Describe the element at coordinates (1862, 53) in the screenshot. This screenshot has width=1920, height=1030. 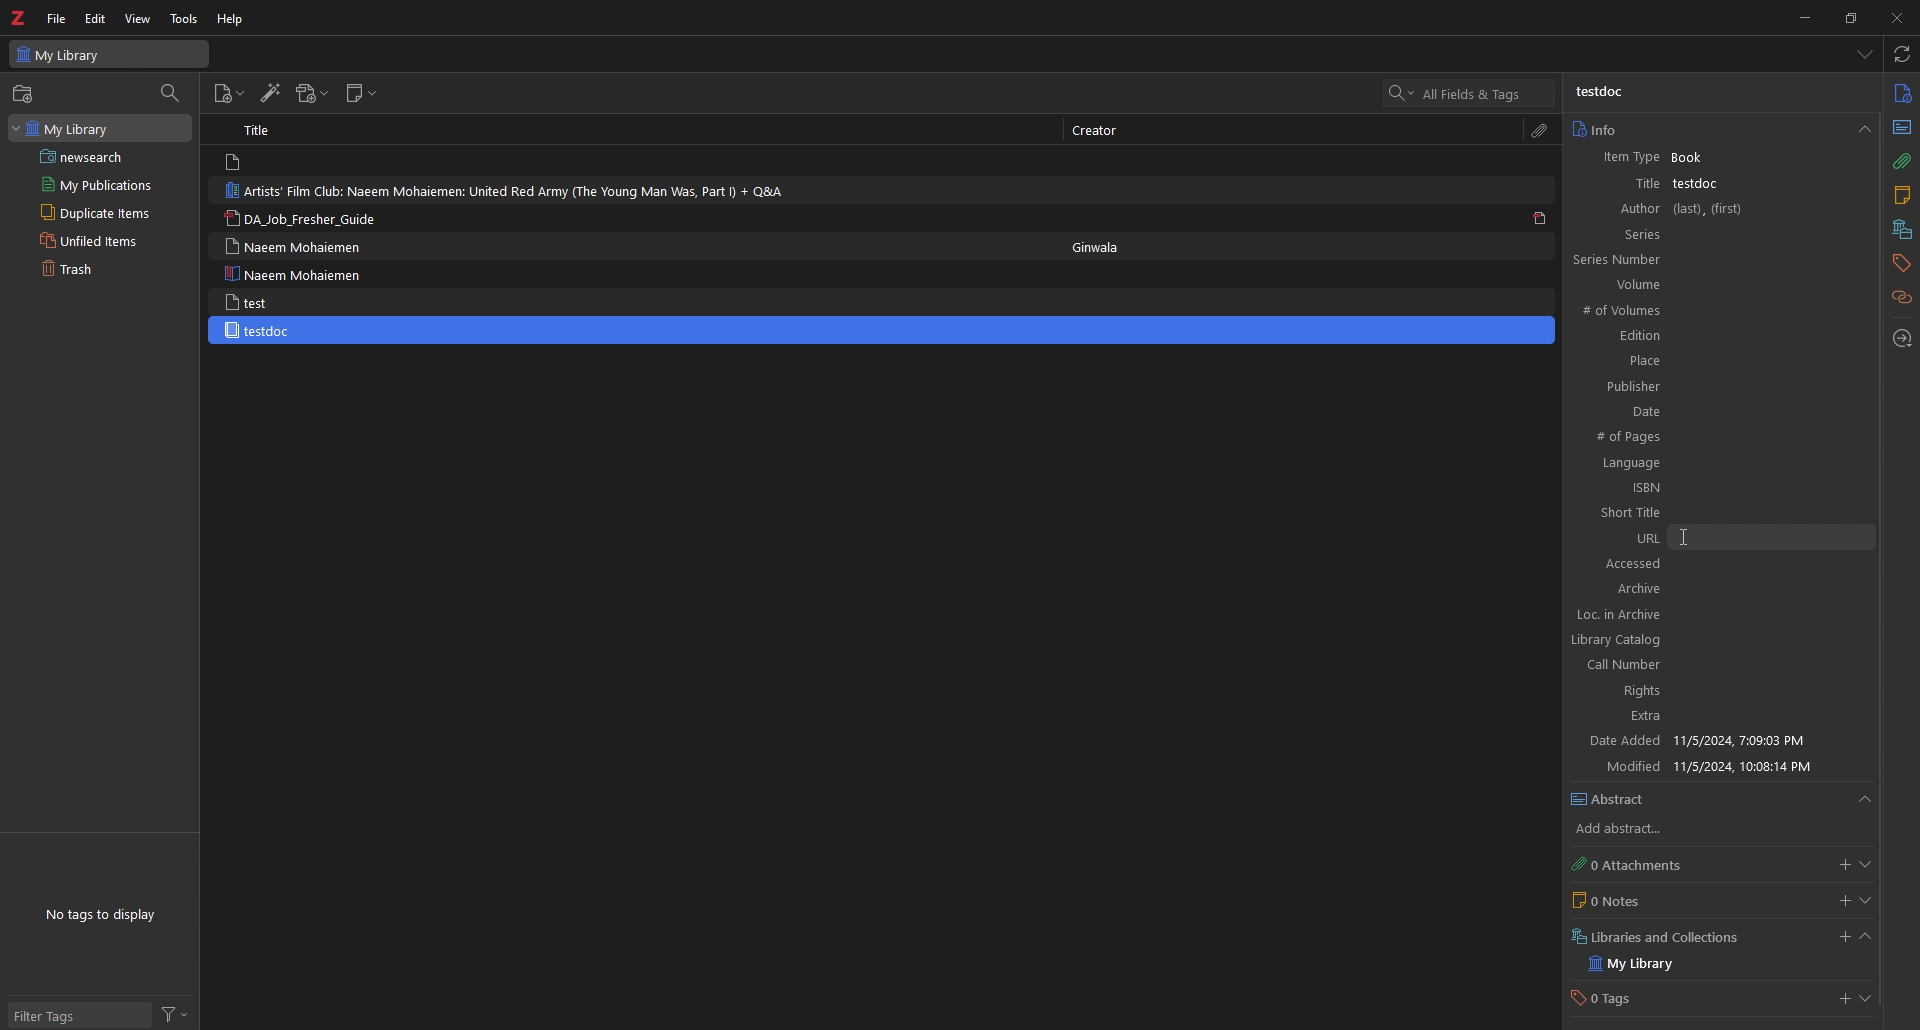
I see `list all items` at that location.